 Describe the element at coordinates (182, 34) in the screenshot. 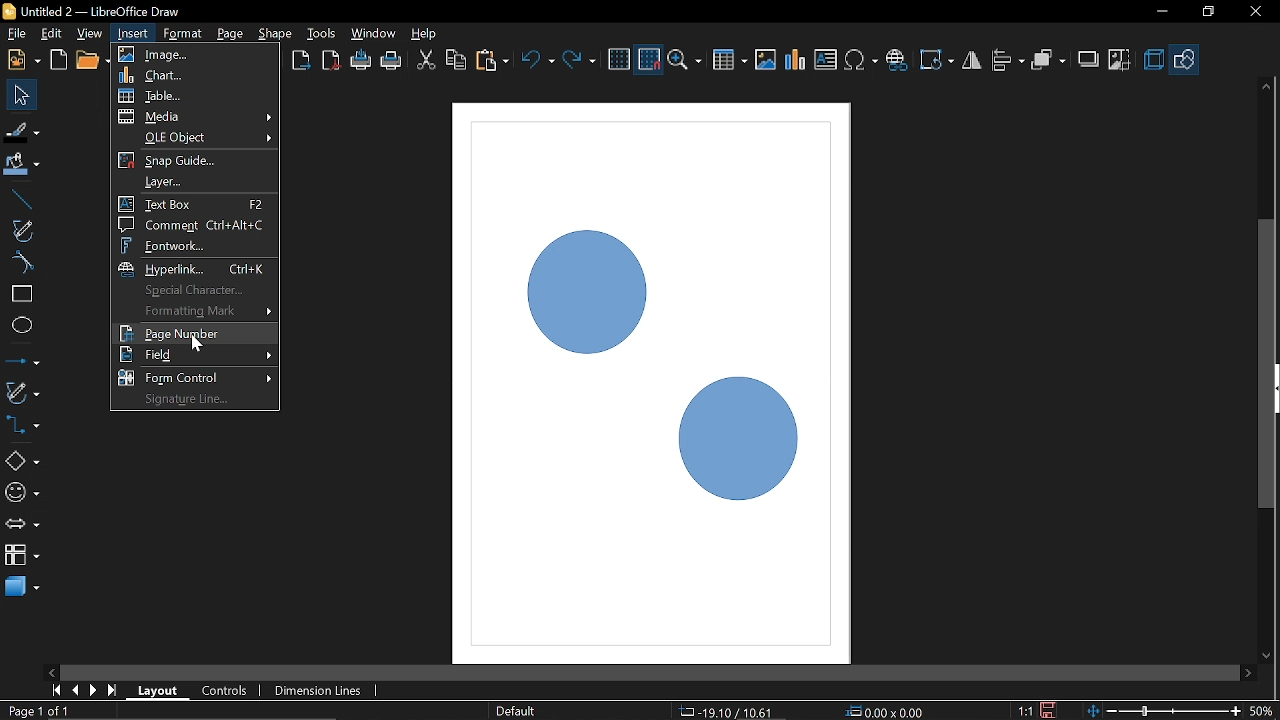

I see `Format` at that location.